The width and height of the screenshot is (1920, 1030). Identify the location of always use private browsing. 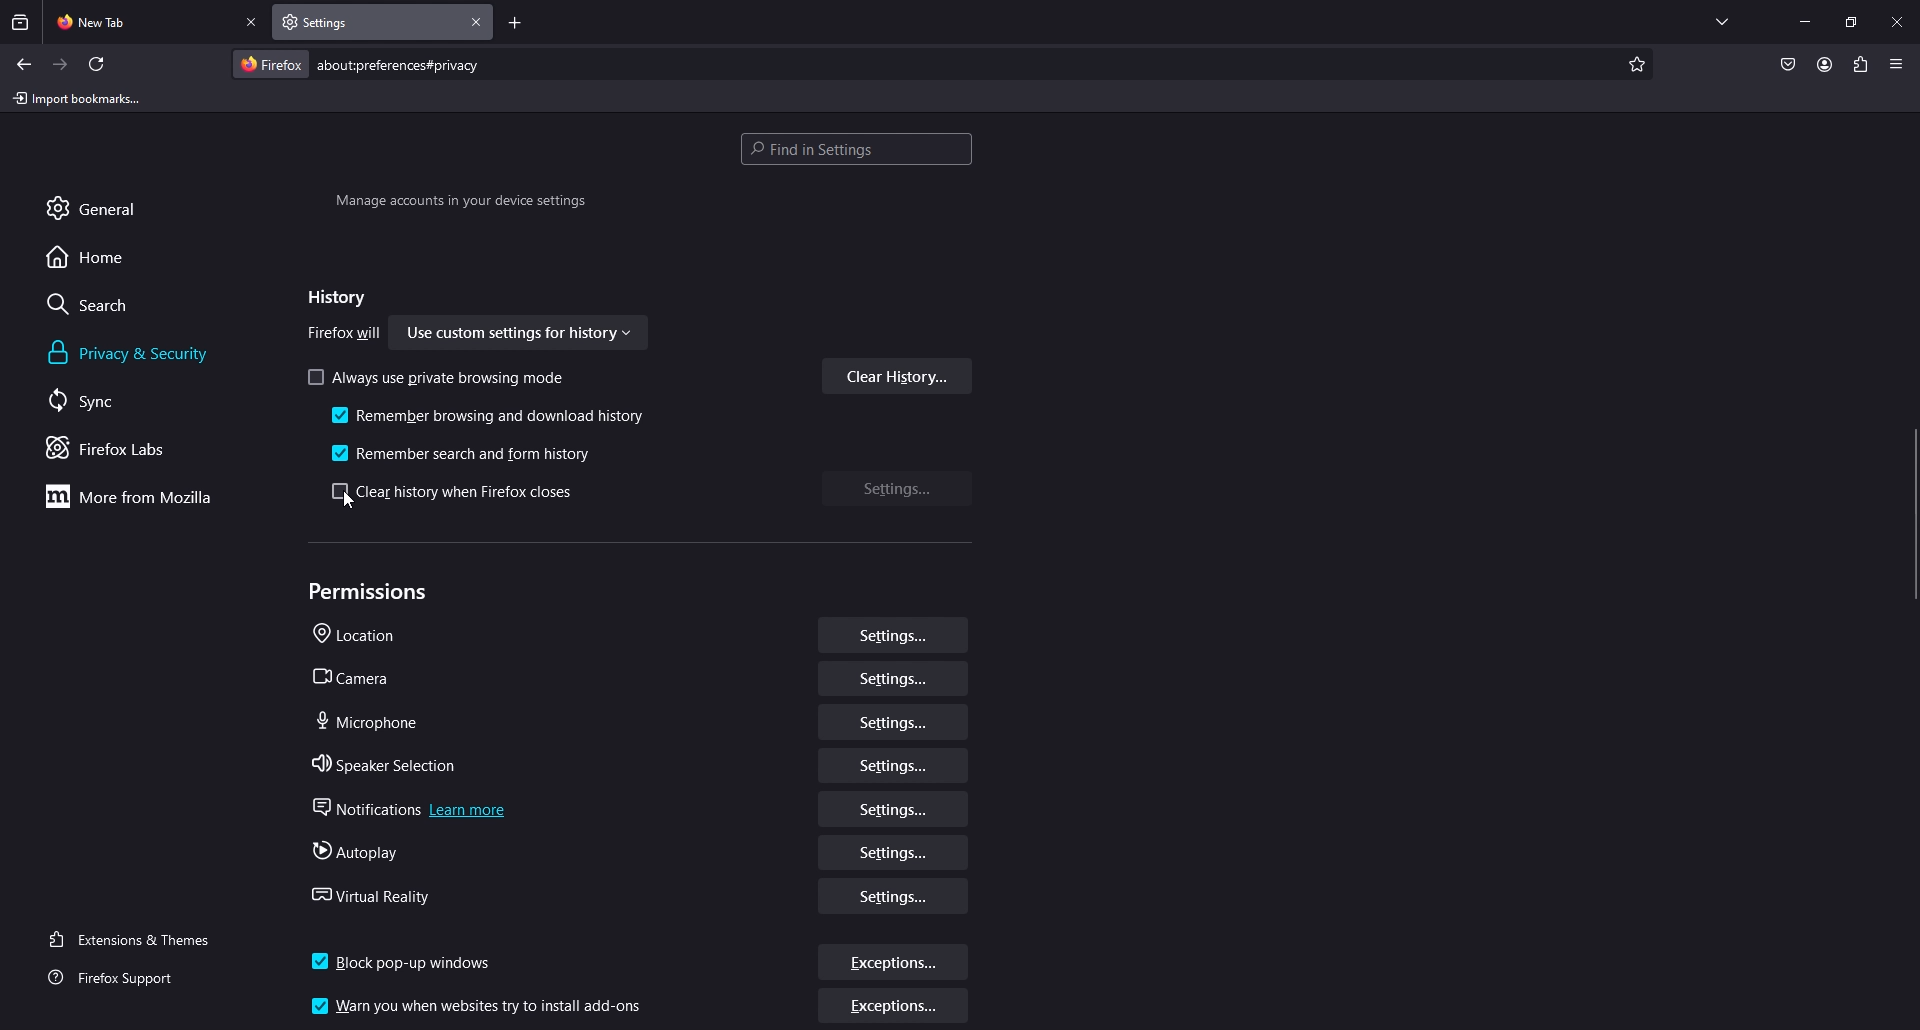
(440, 377).